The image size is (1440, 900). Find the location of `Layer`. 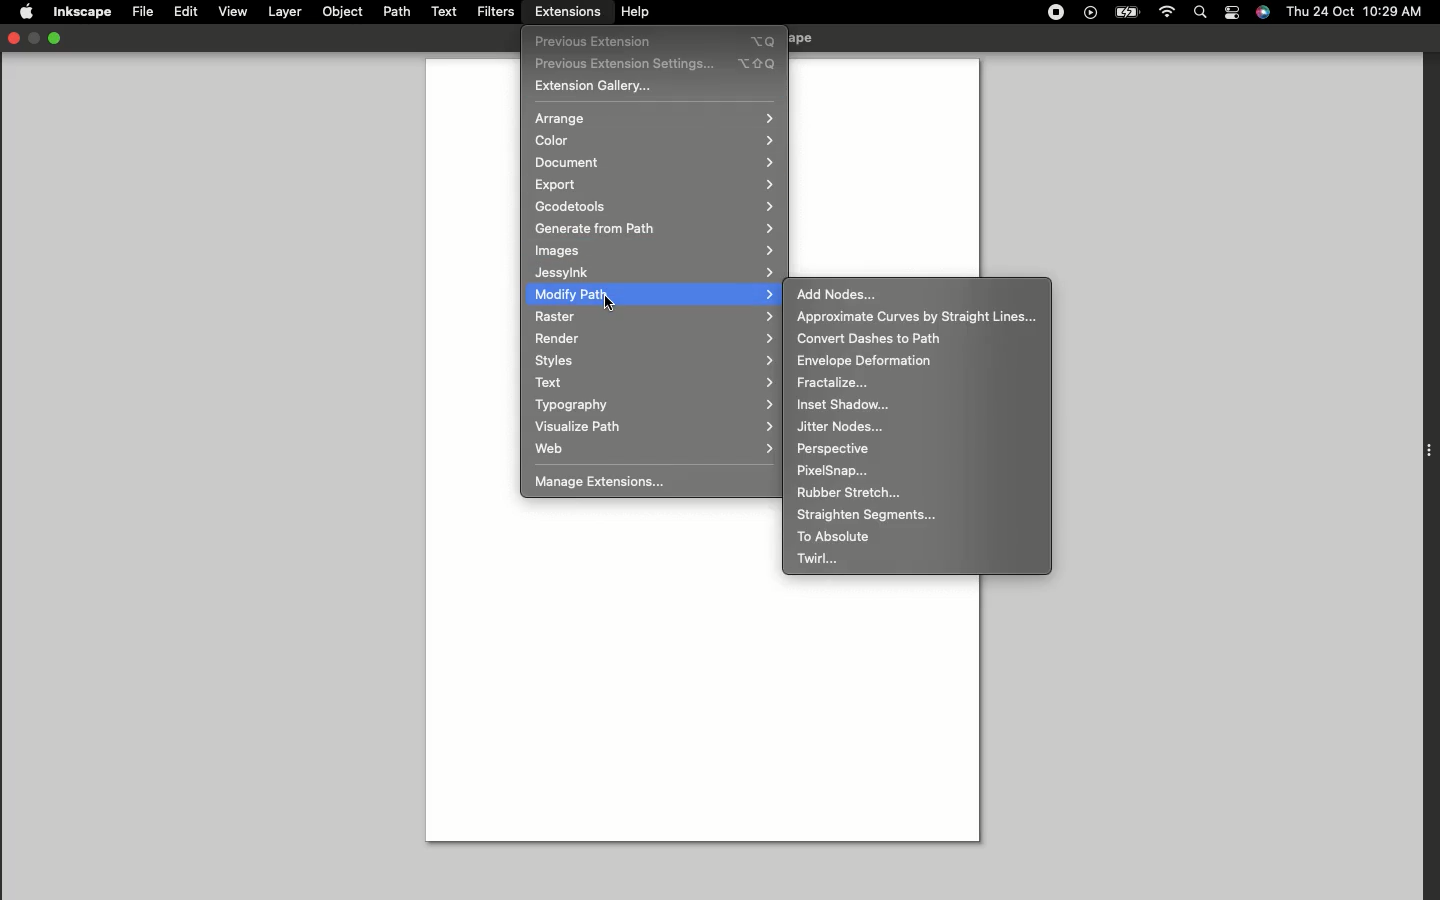

Layer is located at coordinates (287, 13).